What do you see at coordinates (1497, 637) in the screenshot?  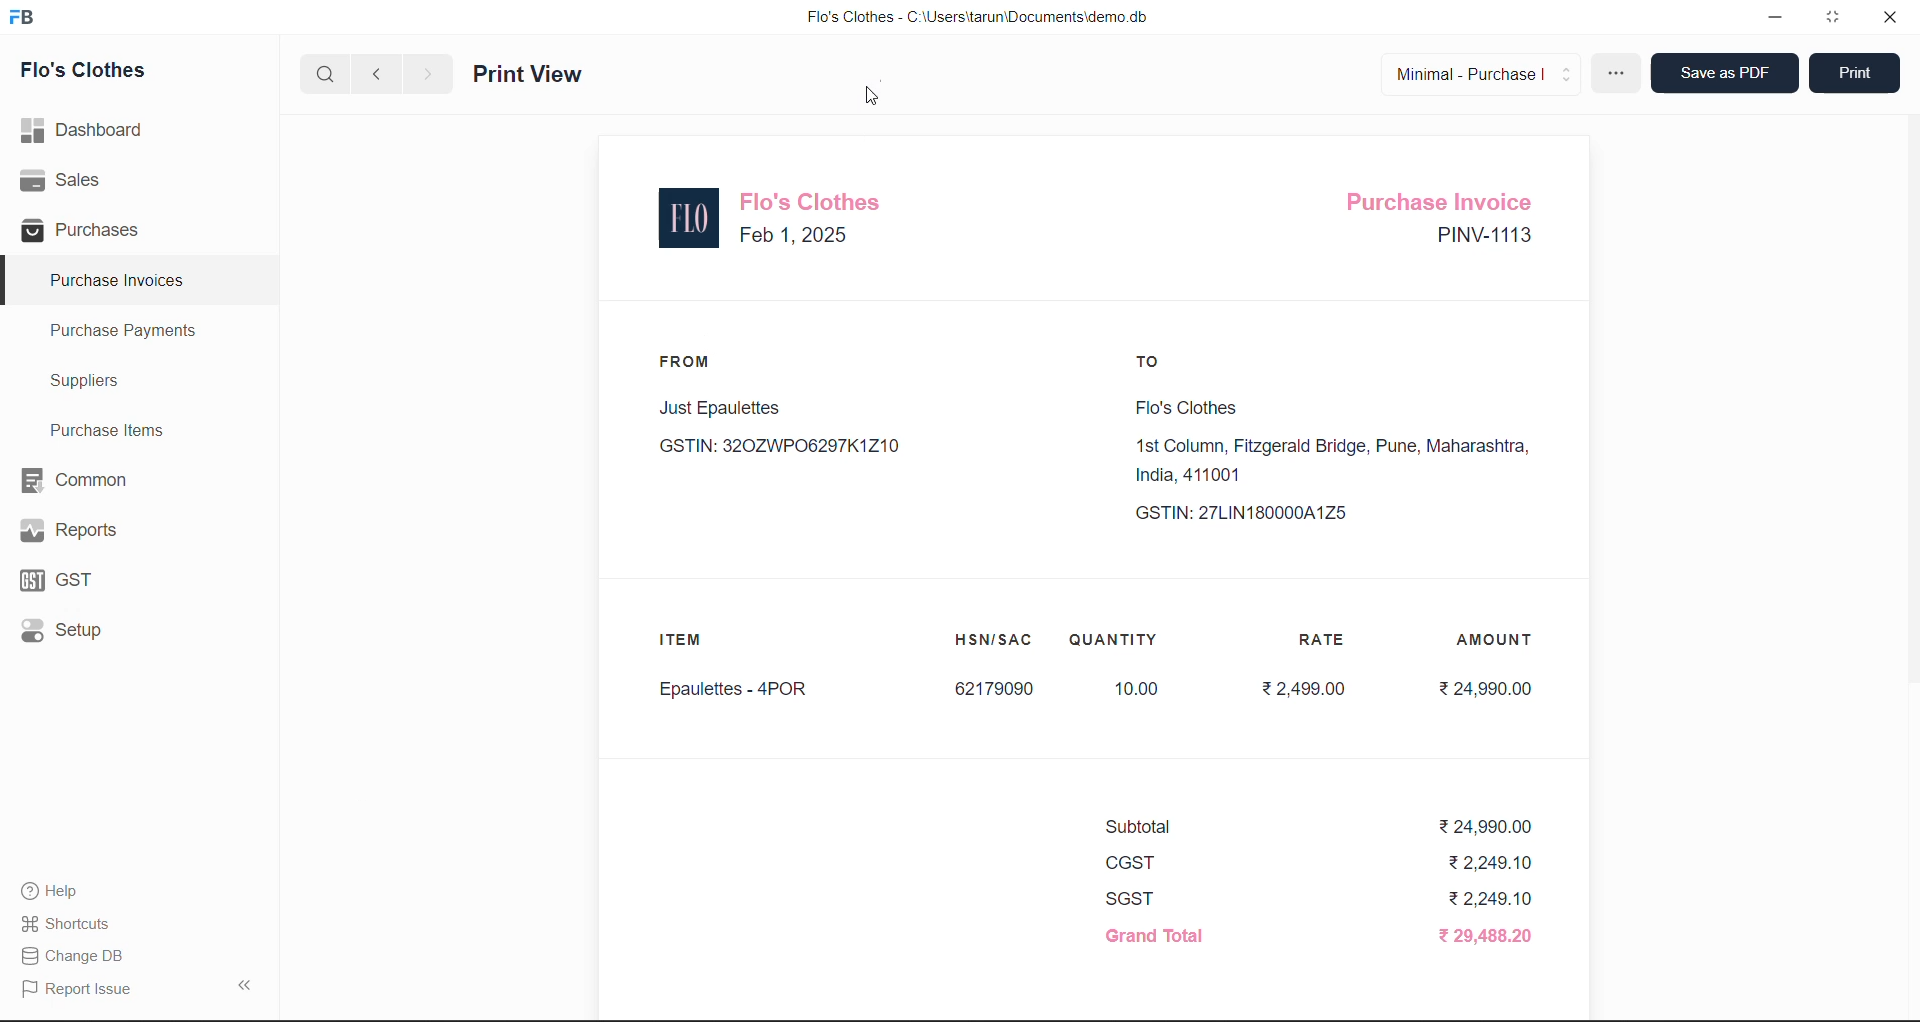 I see ` AMOUNT` at bounding box center [1497, 637].